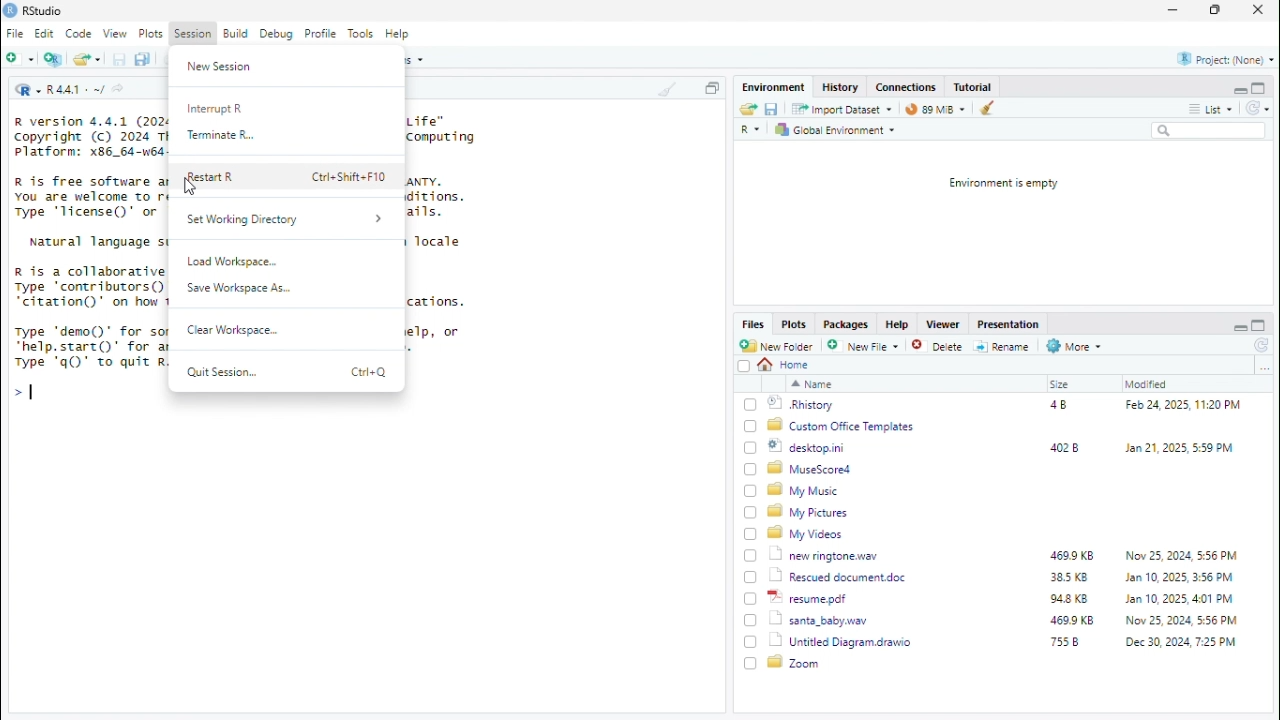  I want to click on Debug, so click(277, 34).